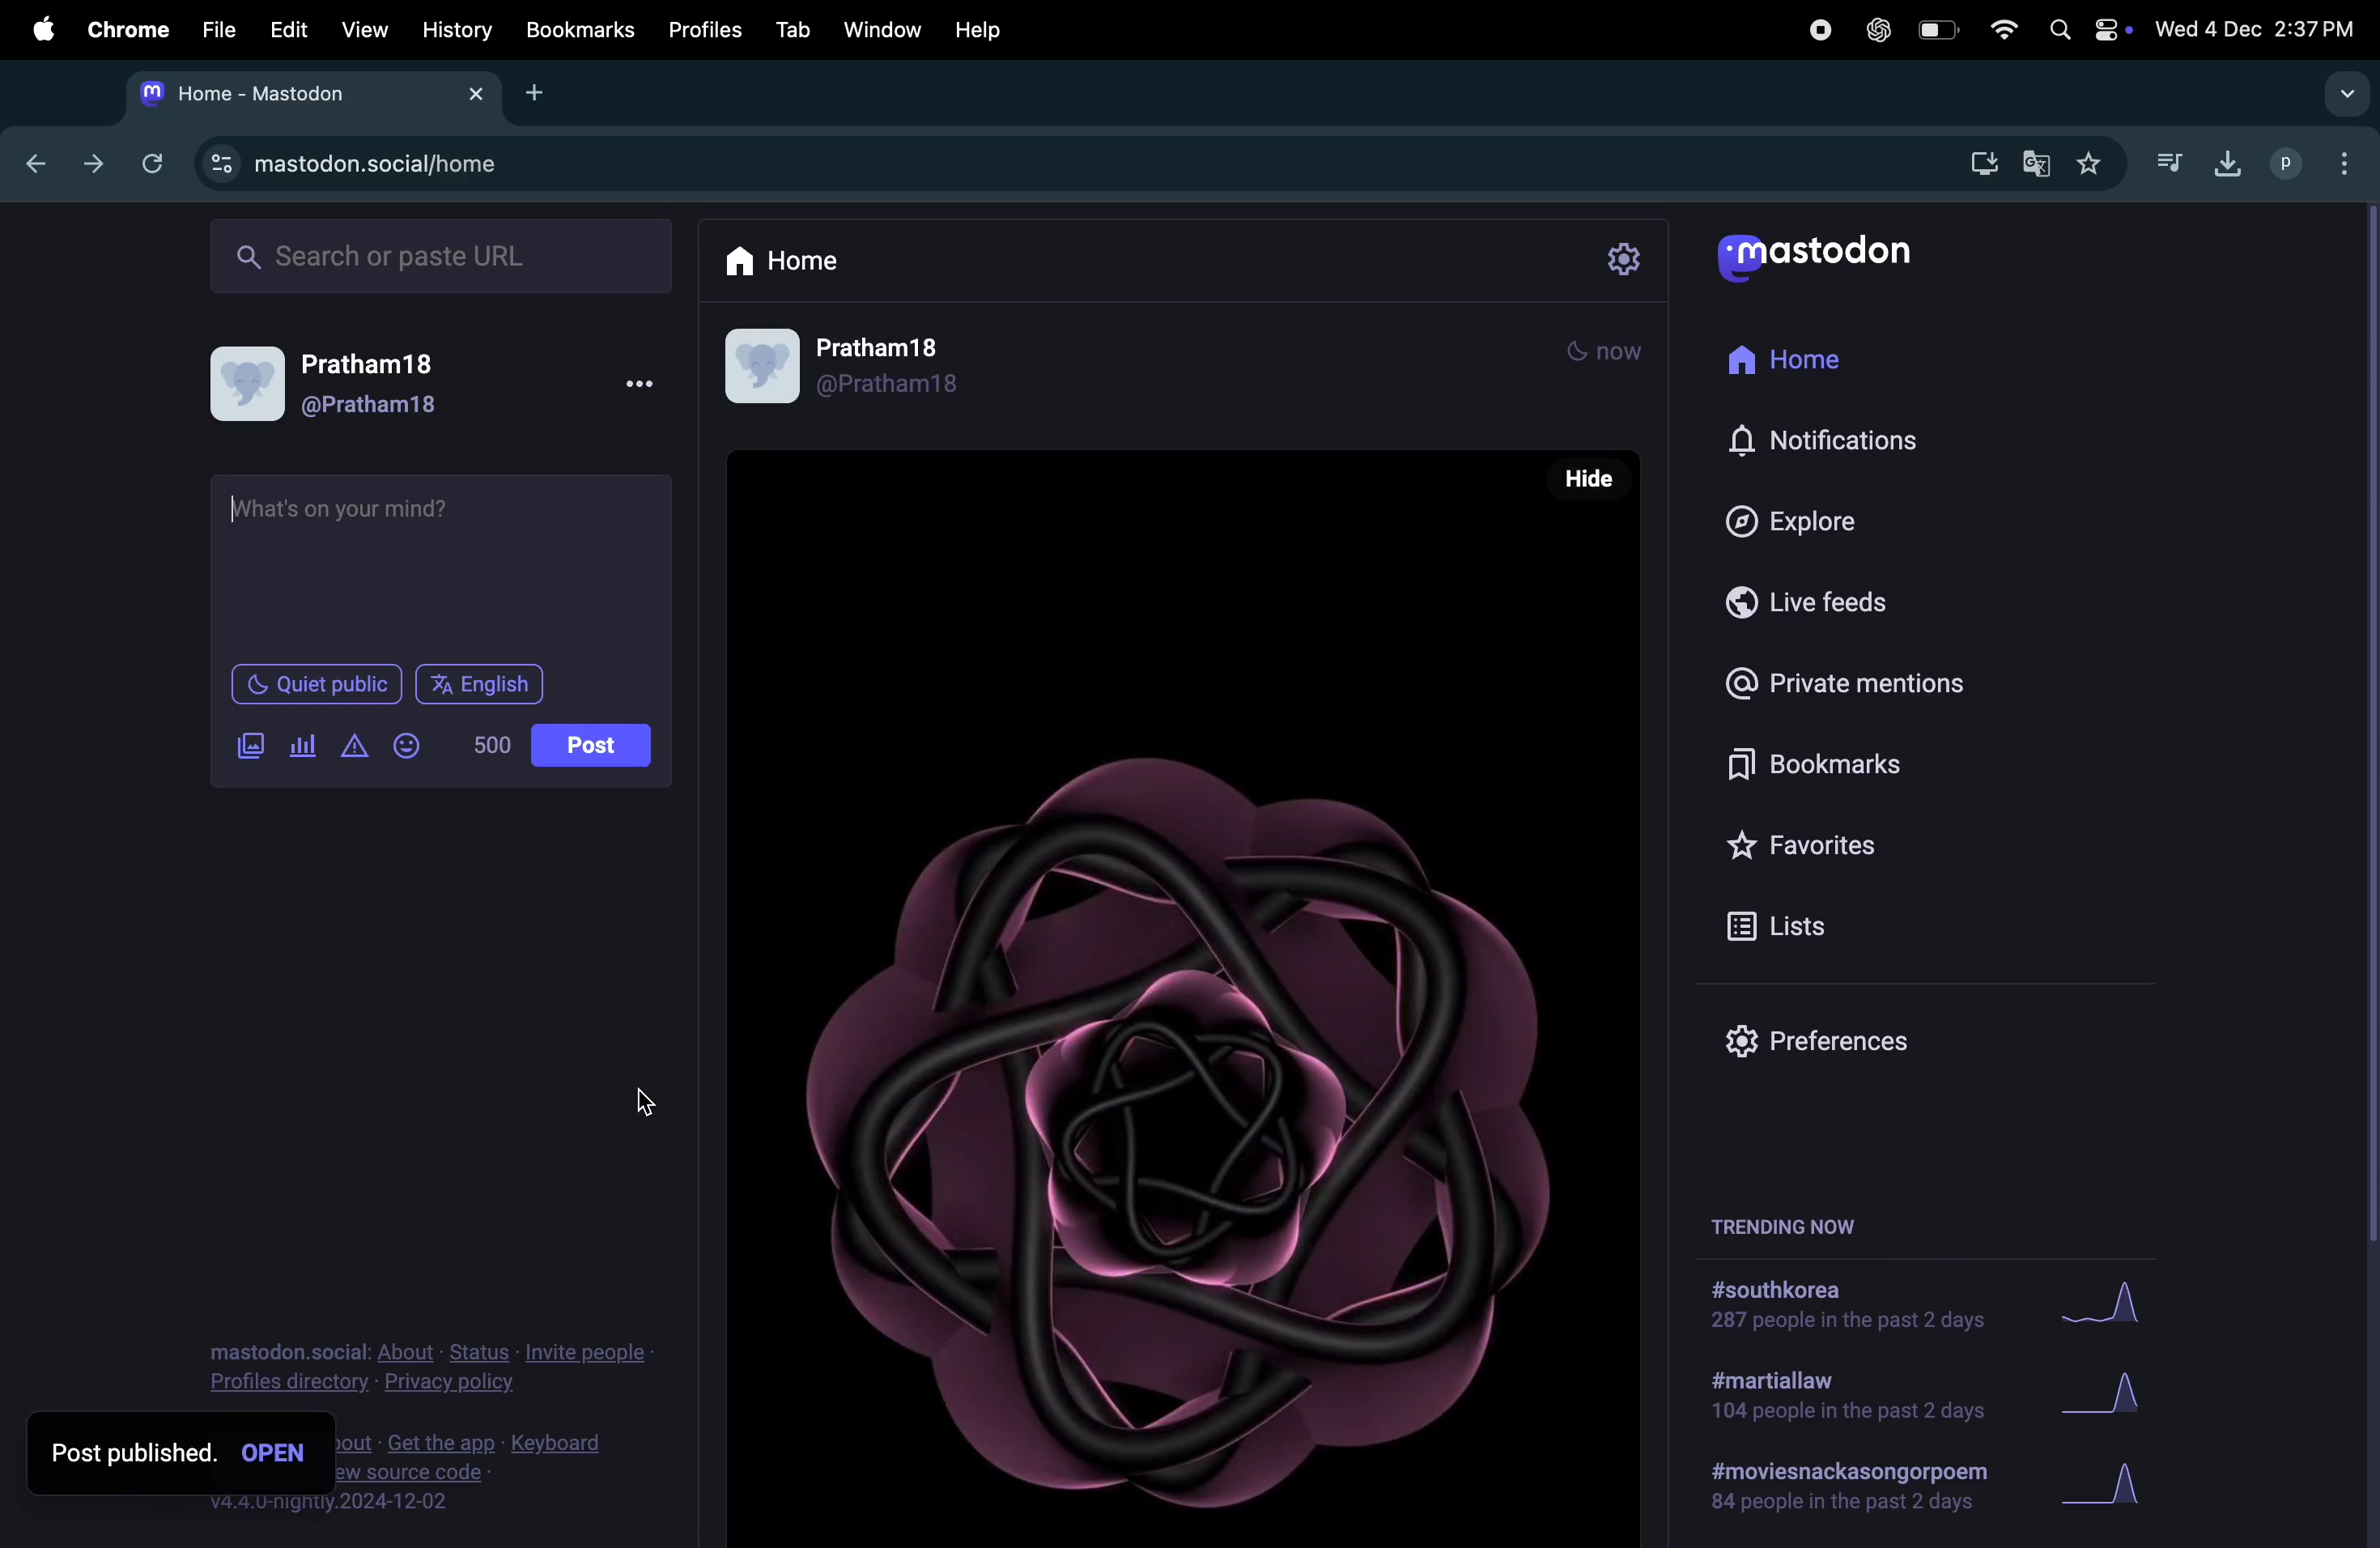  What do you see at coordinates (304, 747) in the screenshot?
I see `poll` at bounding box center [304, 747].